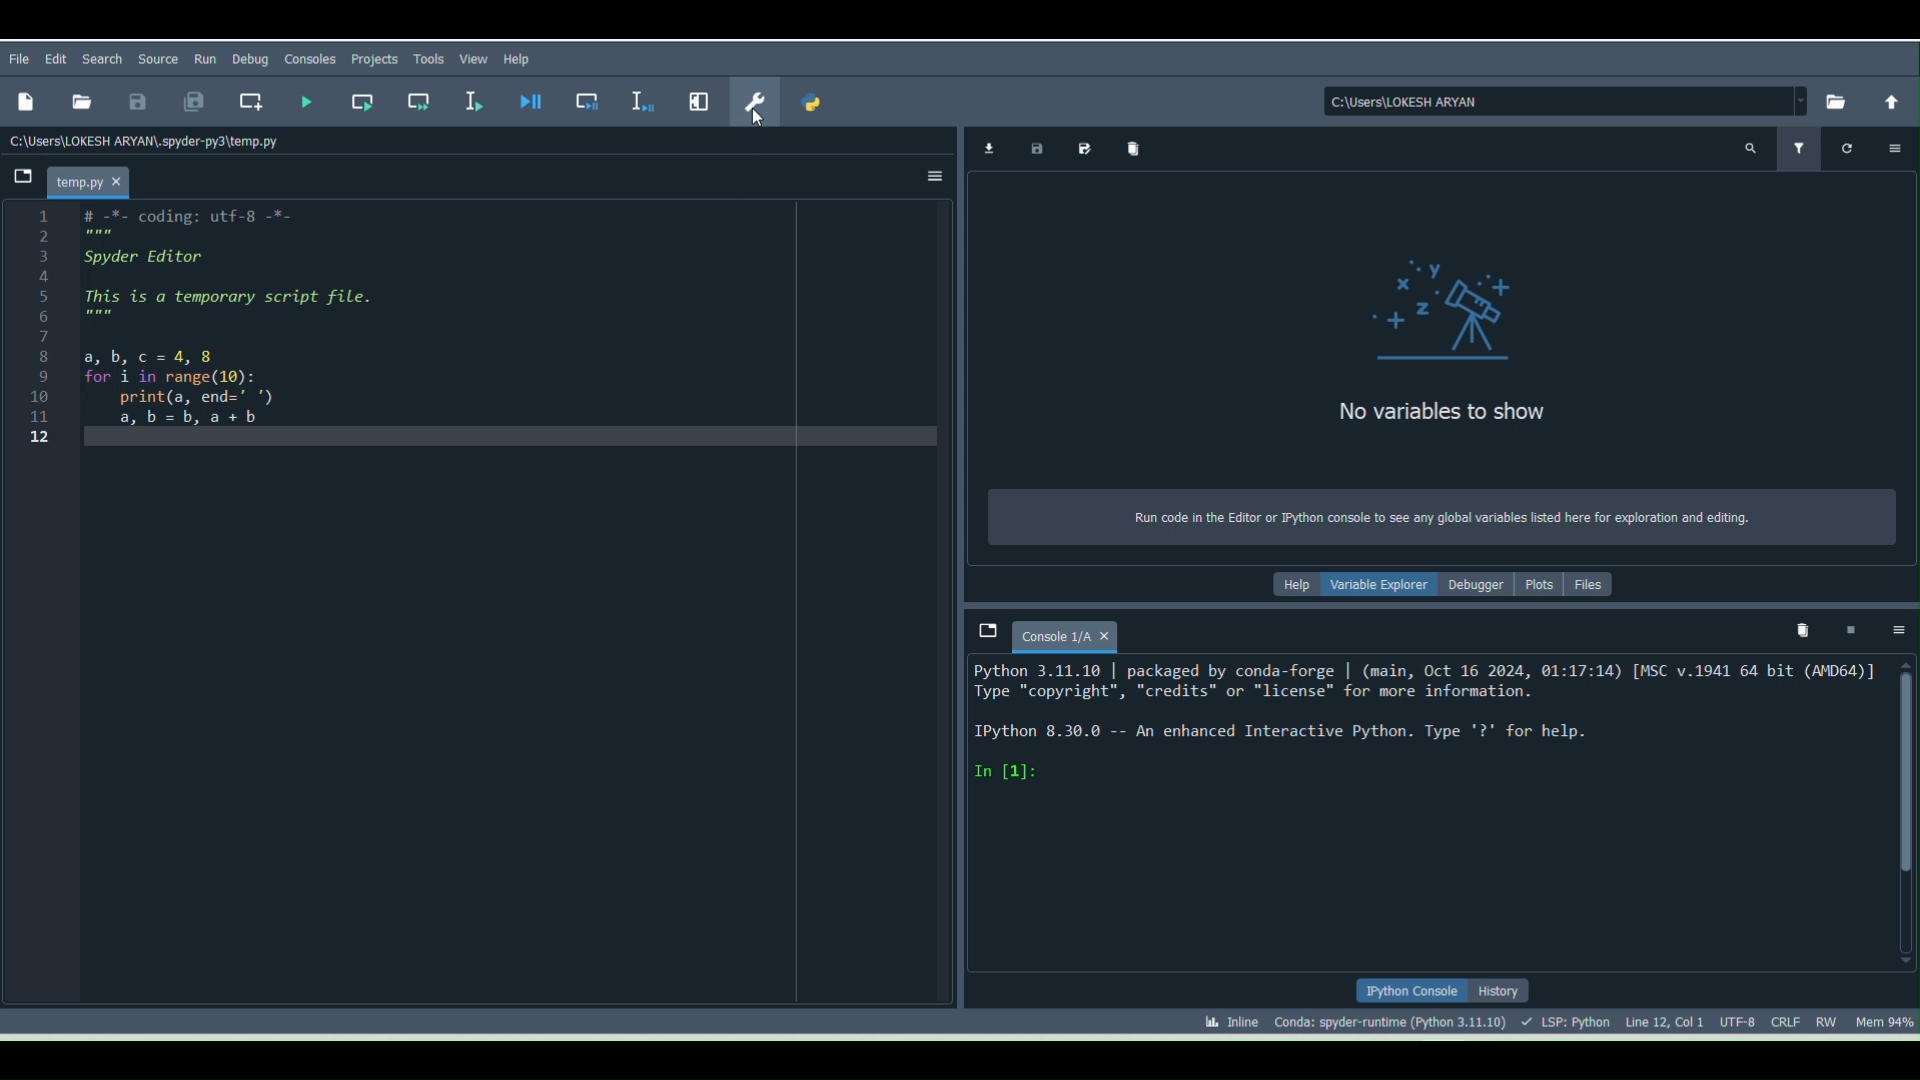  What do you see at coordinates (361, 98) in the screenshot?
I see `Run current cell( Ctrl + Return)` at bounding box center [361, 98].